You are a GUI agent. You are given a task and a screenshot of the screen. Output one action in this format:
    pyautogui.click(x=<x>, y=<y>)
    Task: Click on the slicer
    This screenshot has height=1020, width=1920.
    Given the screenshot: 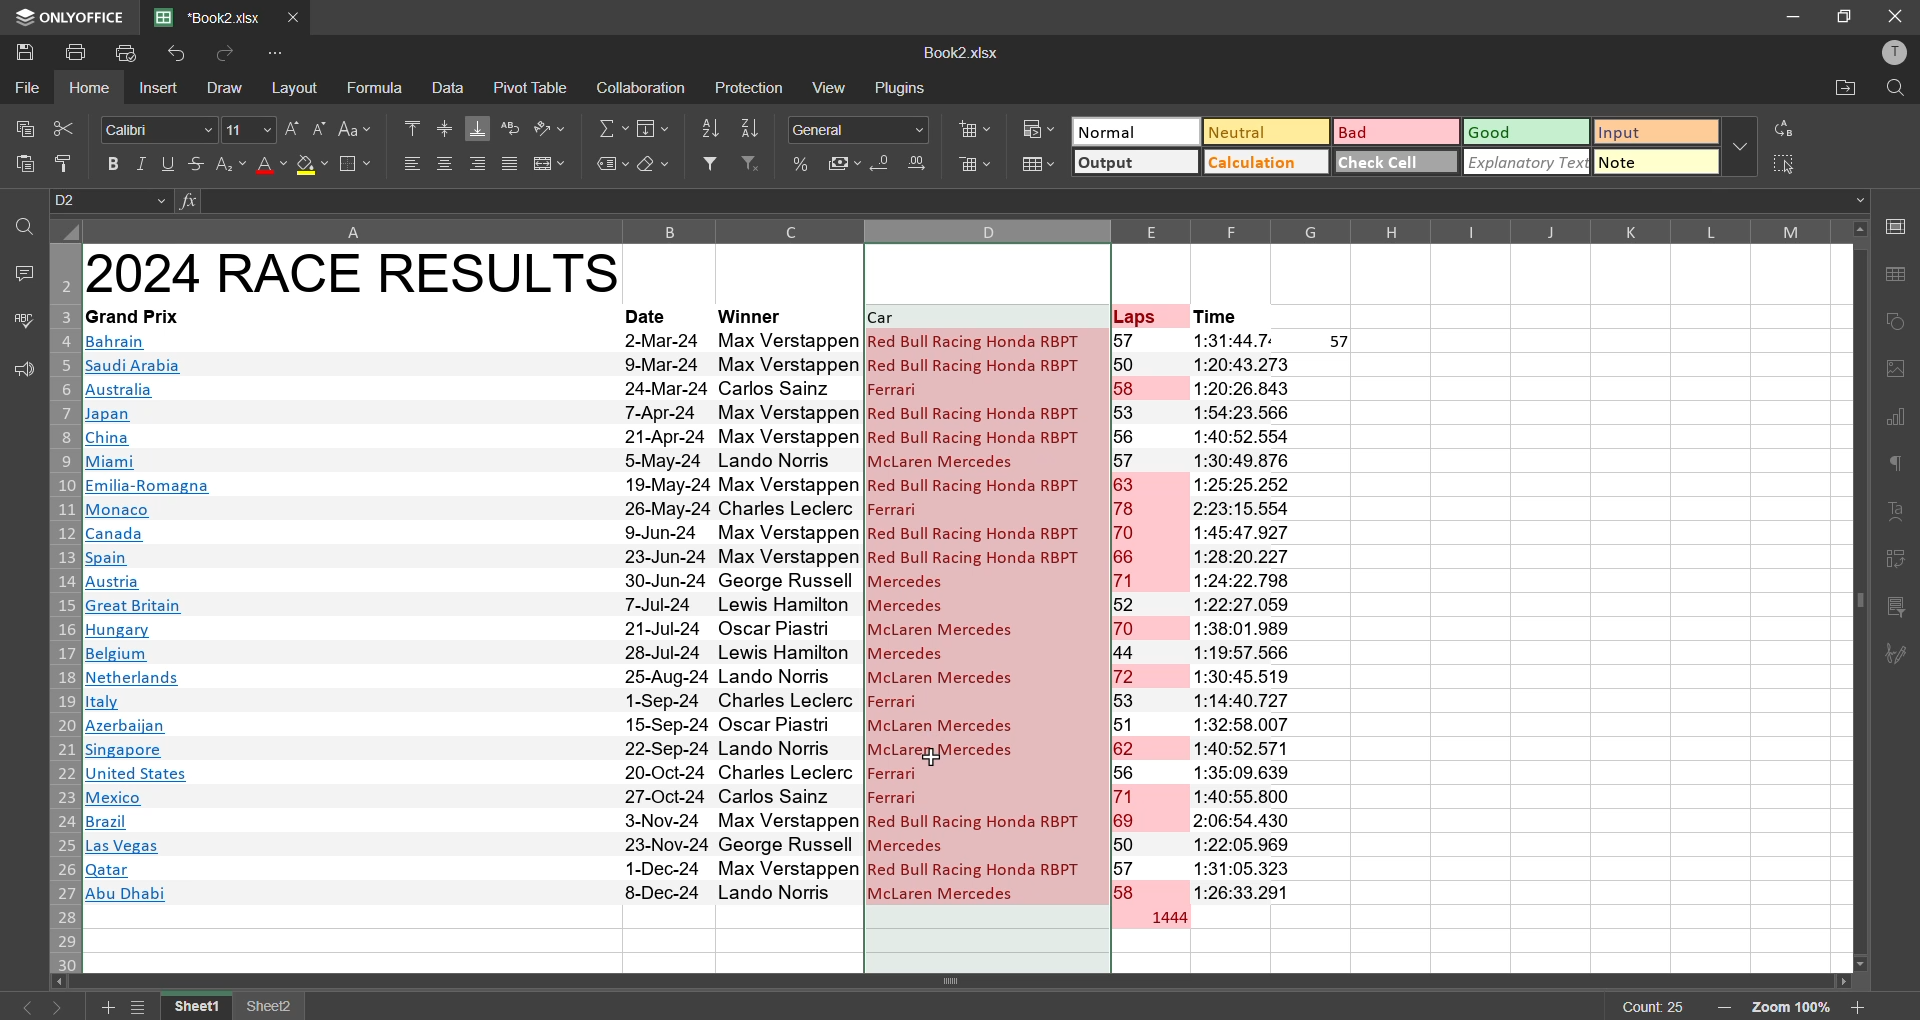 What is the action you would take?
    pyautogui.click(x=1897, y=608)
    